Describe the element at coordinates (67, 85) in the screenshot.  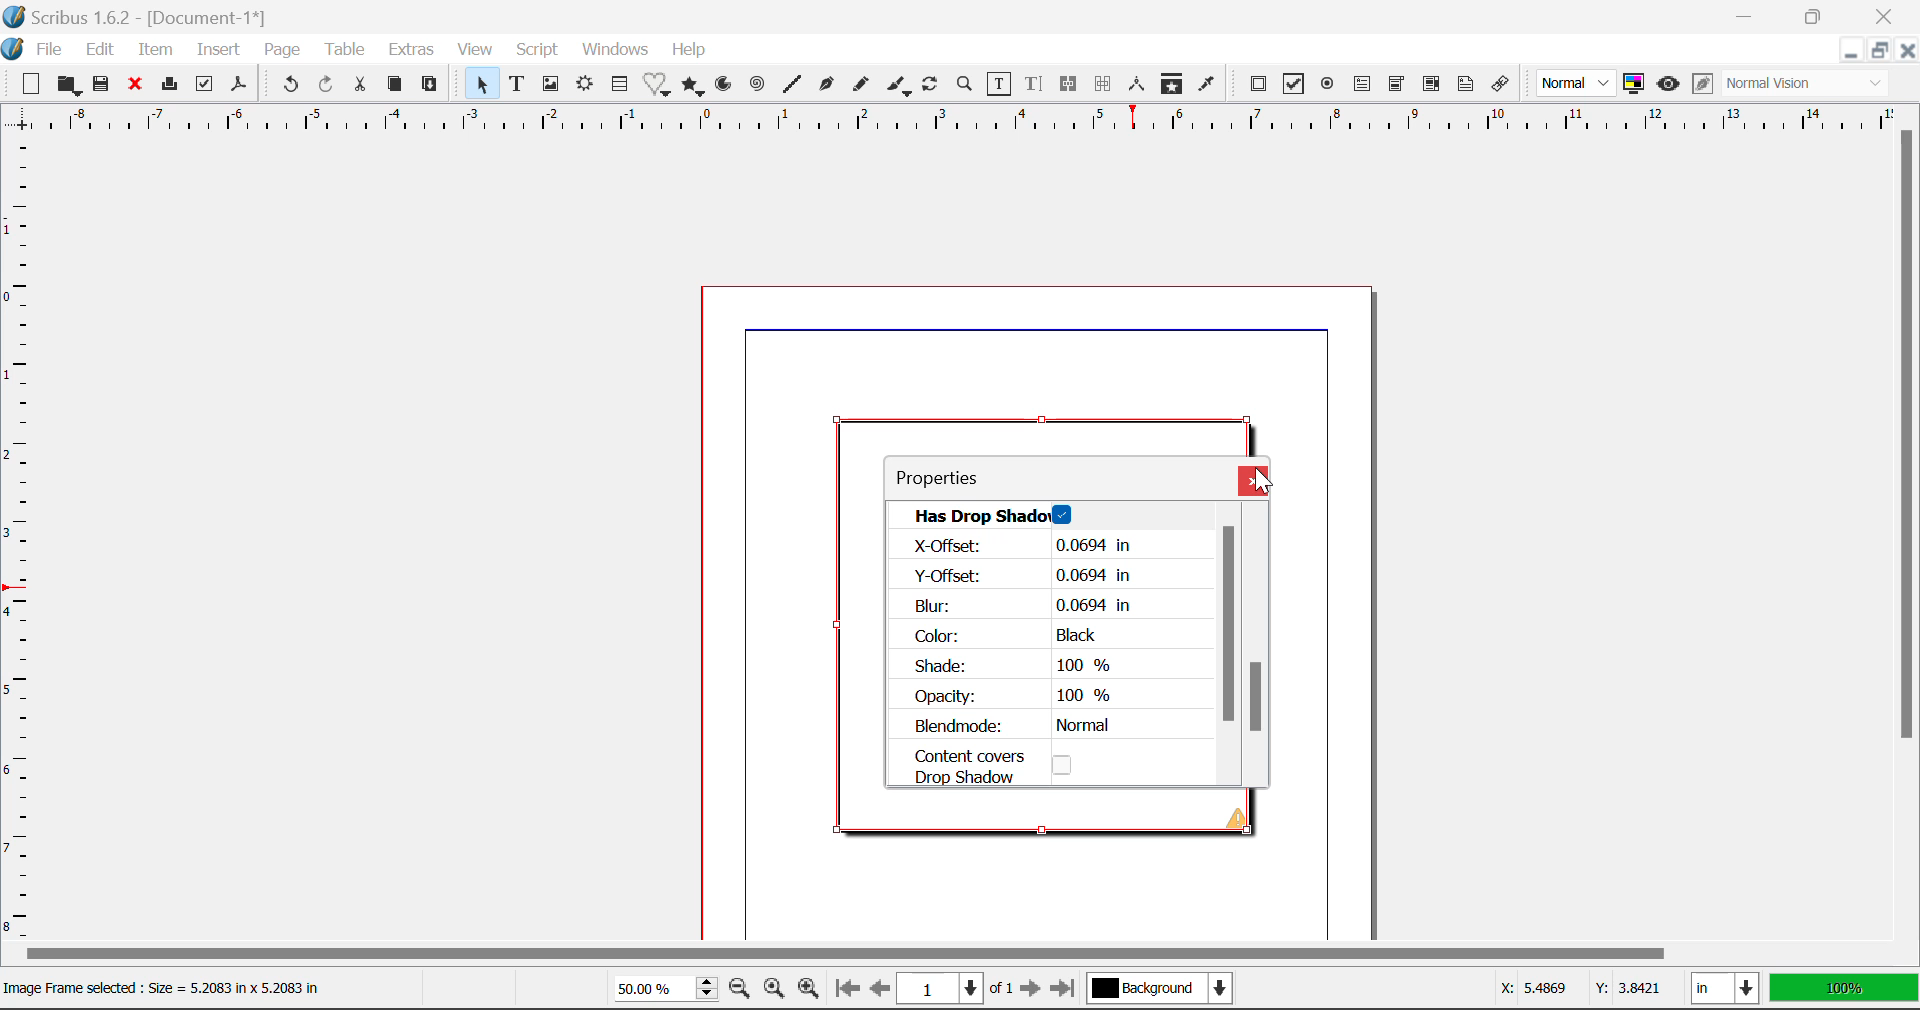
I see `Open` at that location.